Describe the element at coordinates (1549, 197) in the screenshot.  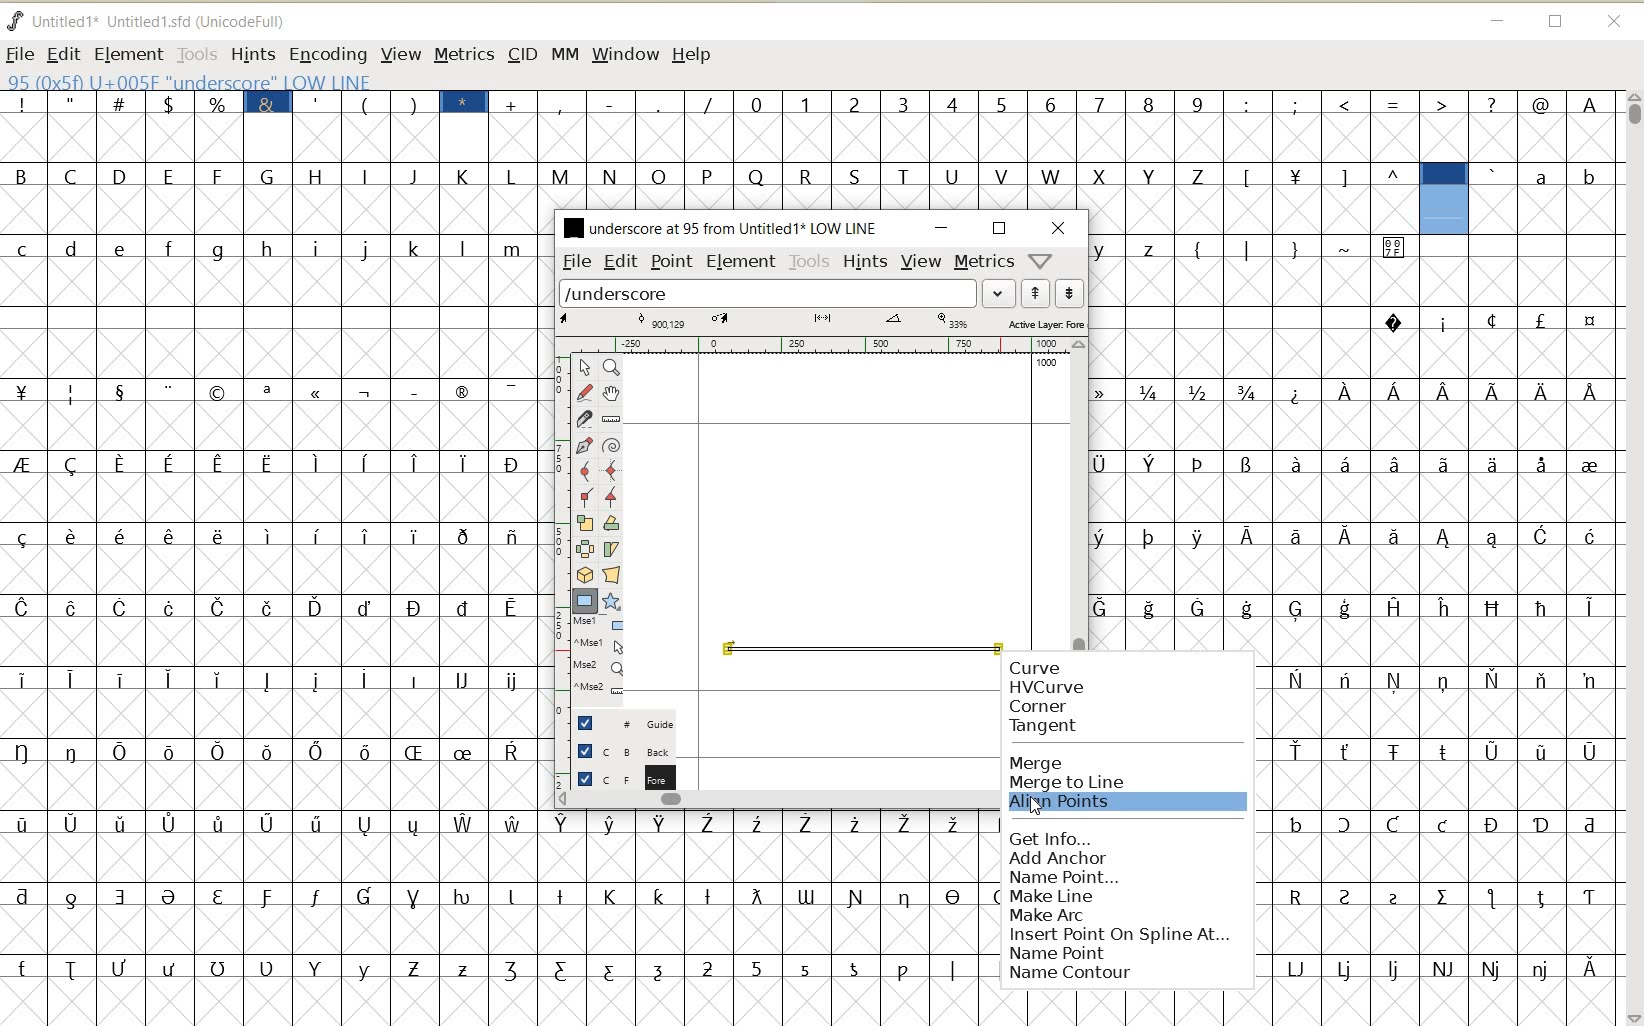
I see `GLYPHY CHARACTERS` at that location.